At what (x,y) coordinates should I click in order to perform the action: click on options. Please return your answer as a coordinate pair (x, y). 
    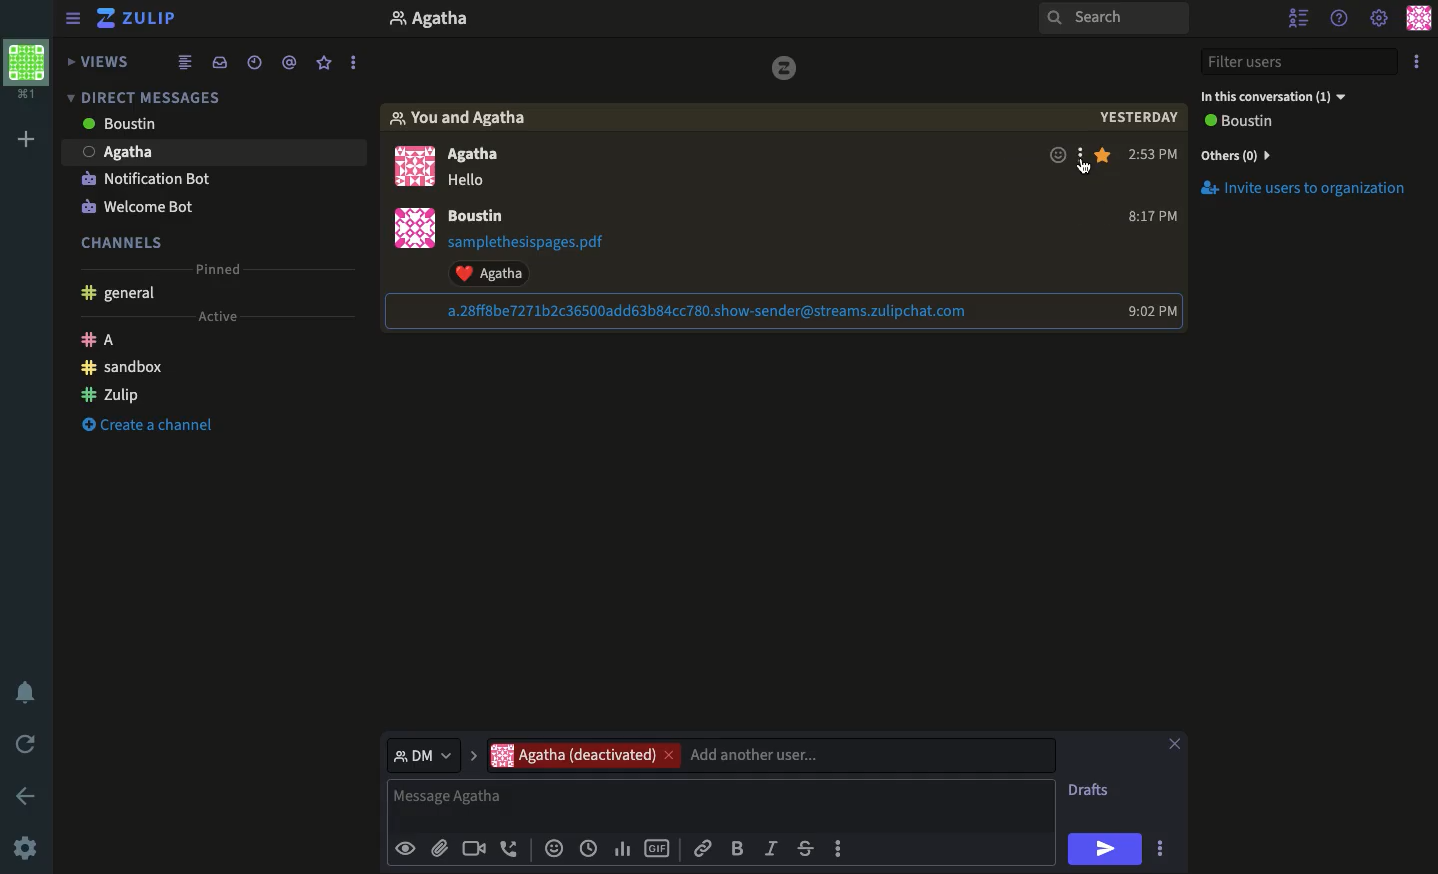
    Looking at the image, I should click on (1085, 160).